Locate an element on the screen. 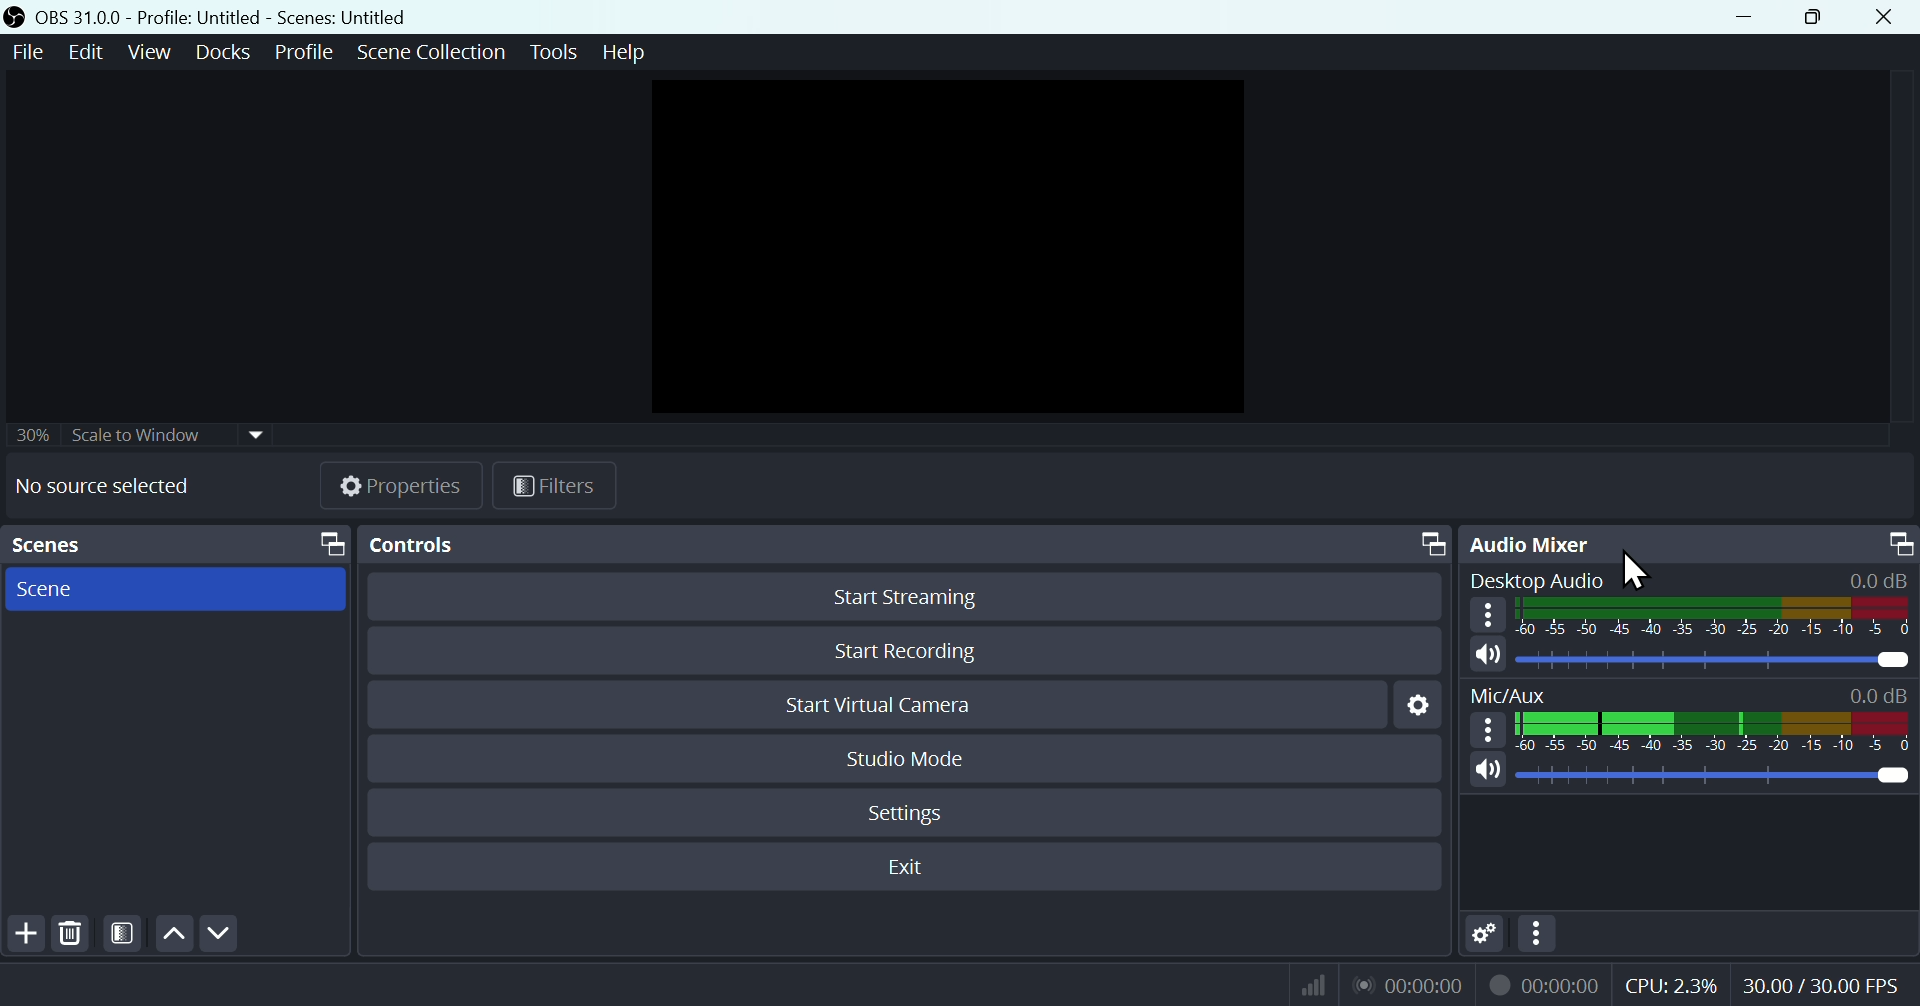 This screenshot has height=1006, width=1920. Edit is located at coordinates (88, 51).